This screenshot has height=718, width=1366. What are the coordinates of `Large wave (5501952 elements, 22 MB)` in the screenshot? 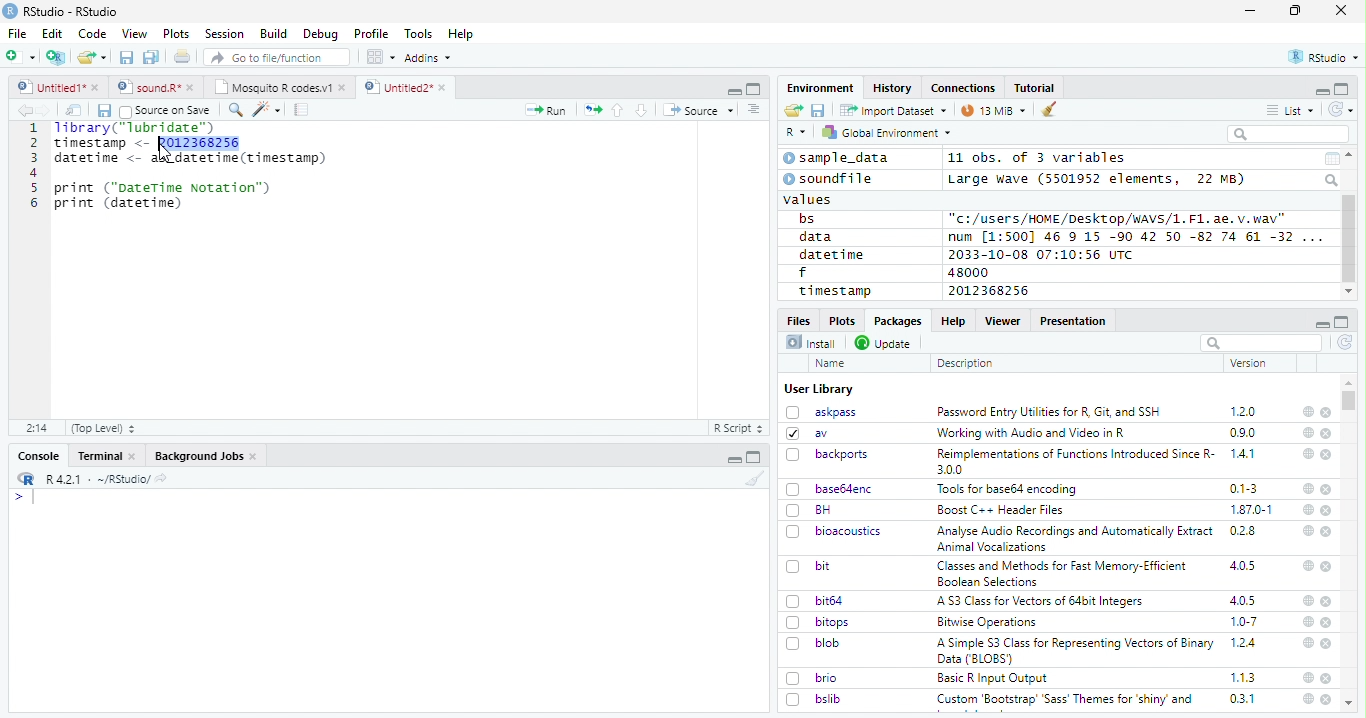 It's located at (1099, 179).